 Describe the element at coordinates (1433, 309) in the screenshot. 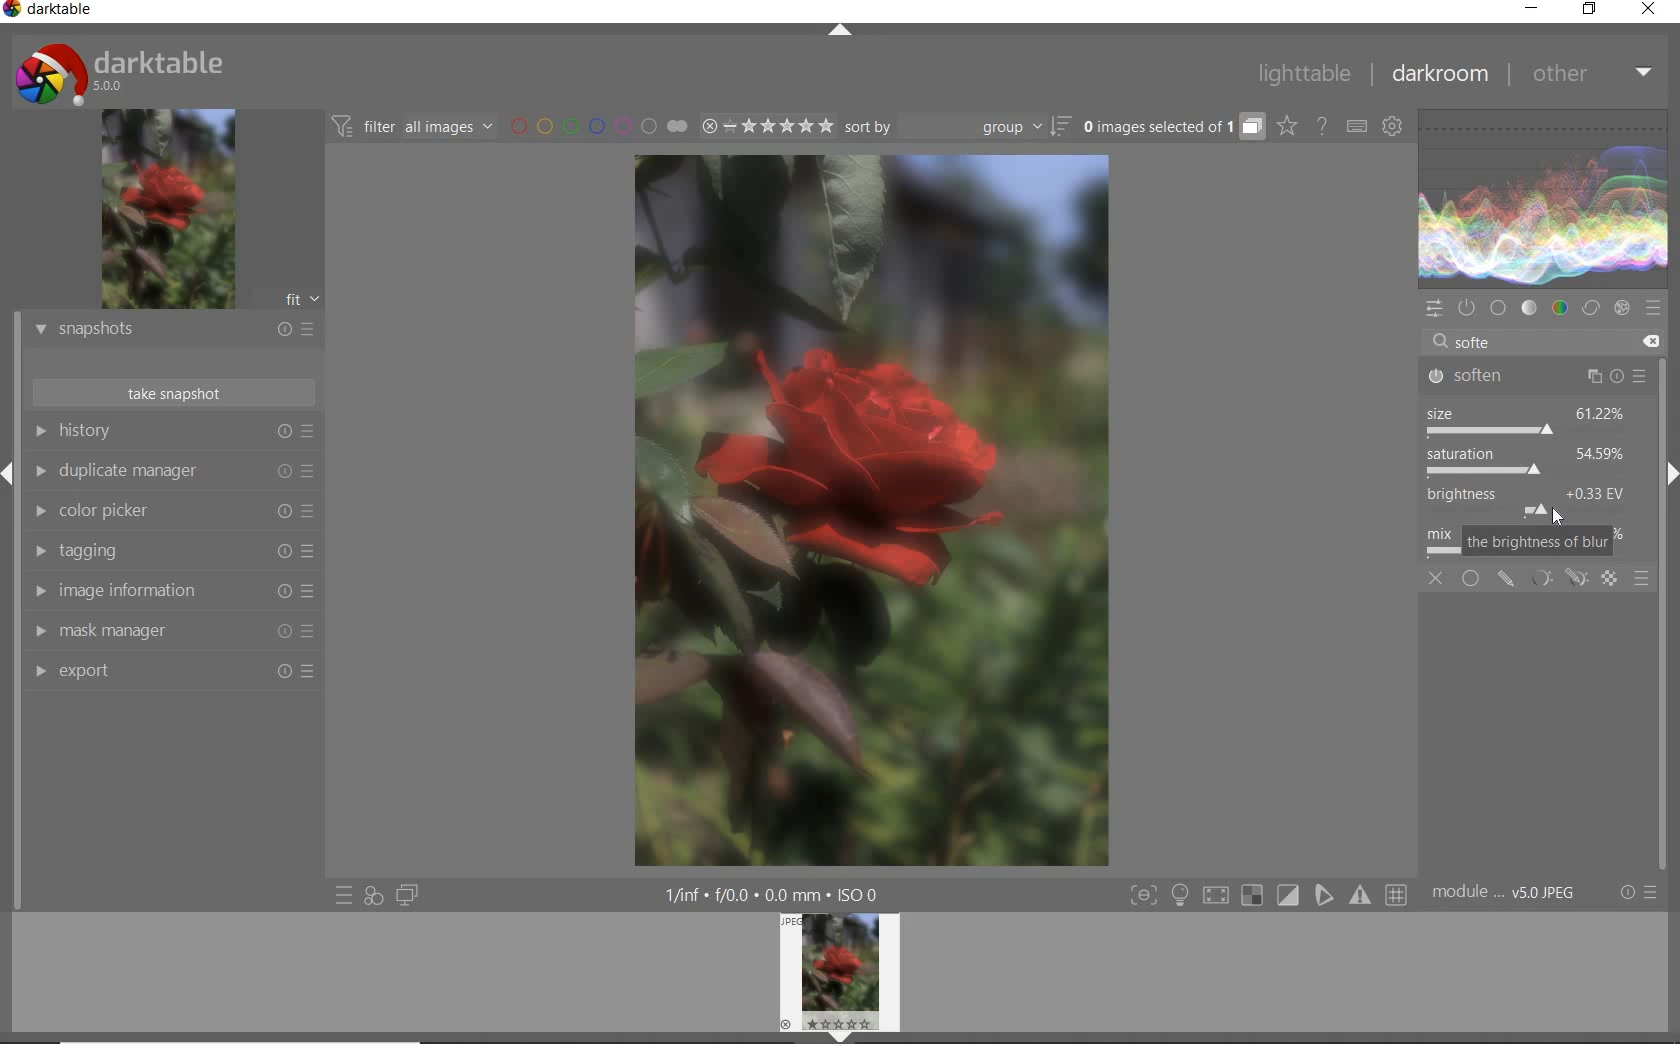

I see `quick access panel` at that location.